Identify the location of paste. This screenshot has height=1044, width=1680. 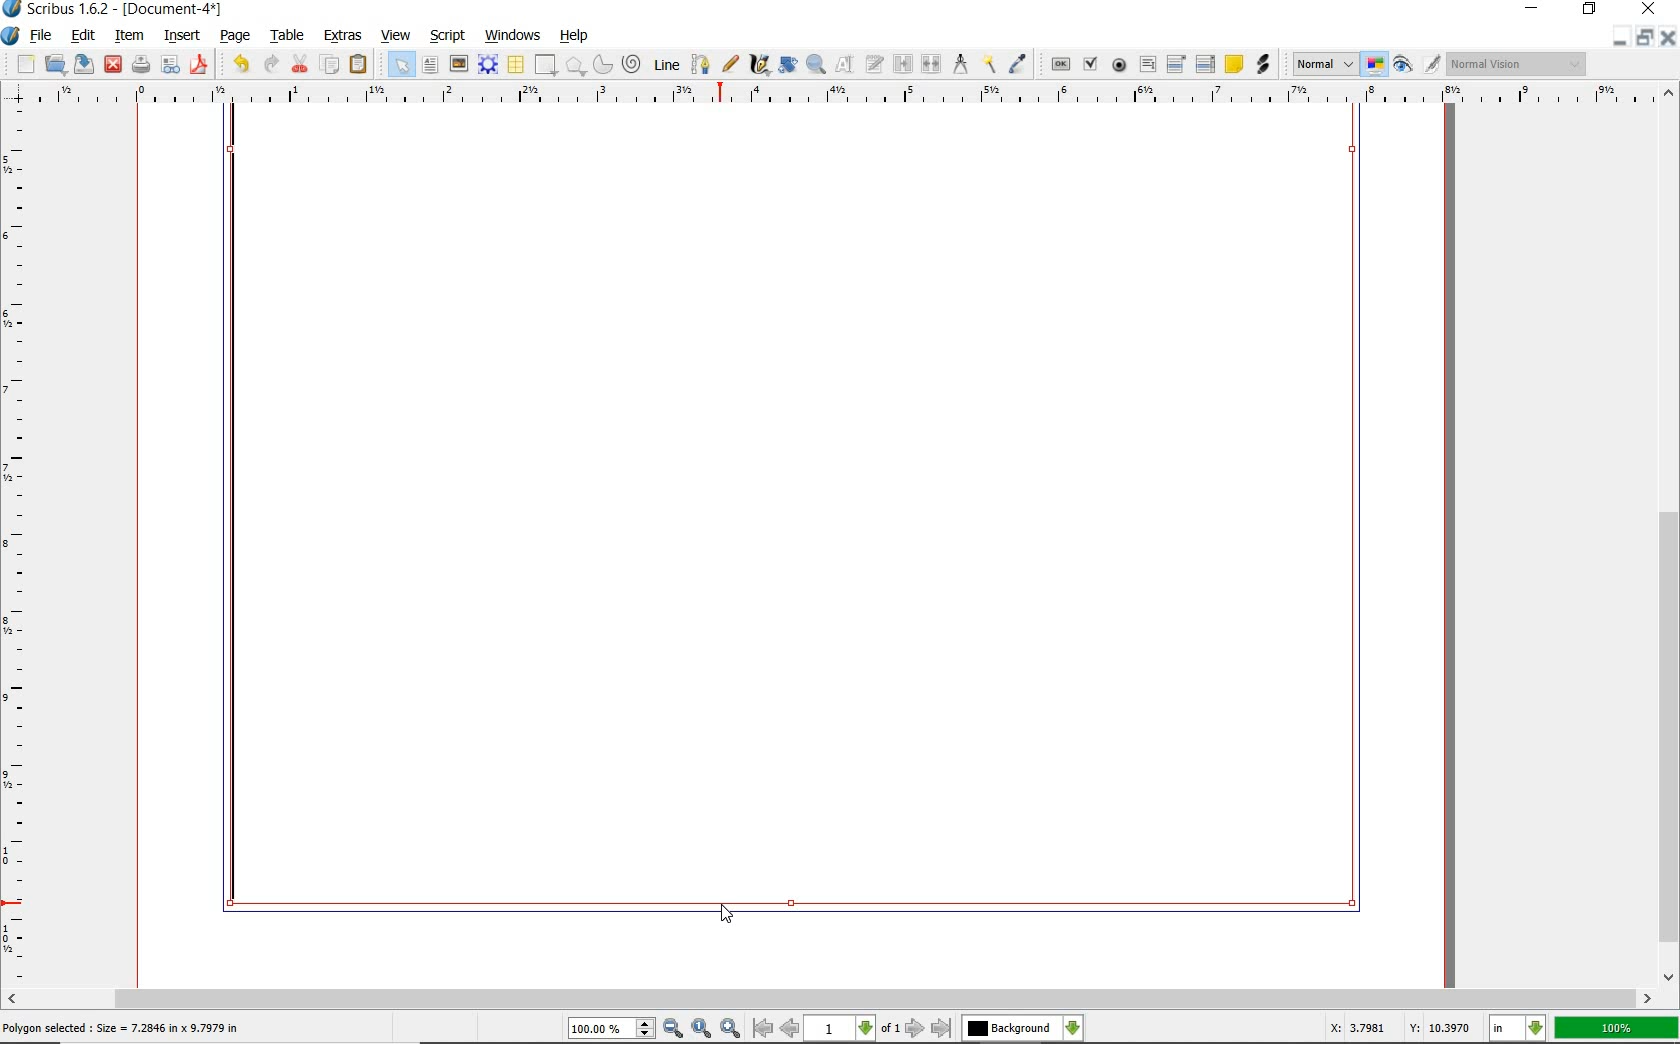
(358, 65).